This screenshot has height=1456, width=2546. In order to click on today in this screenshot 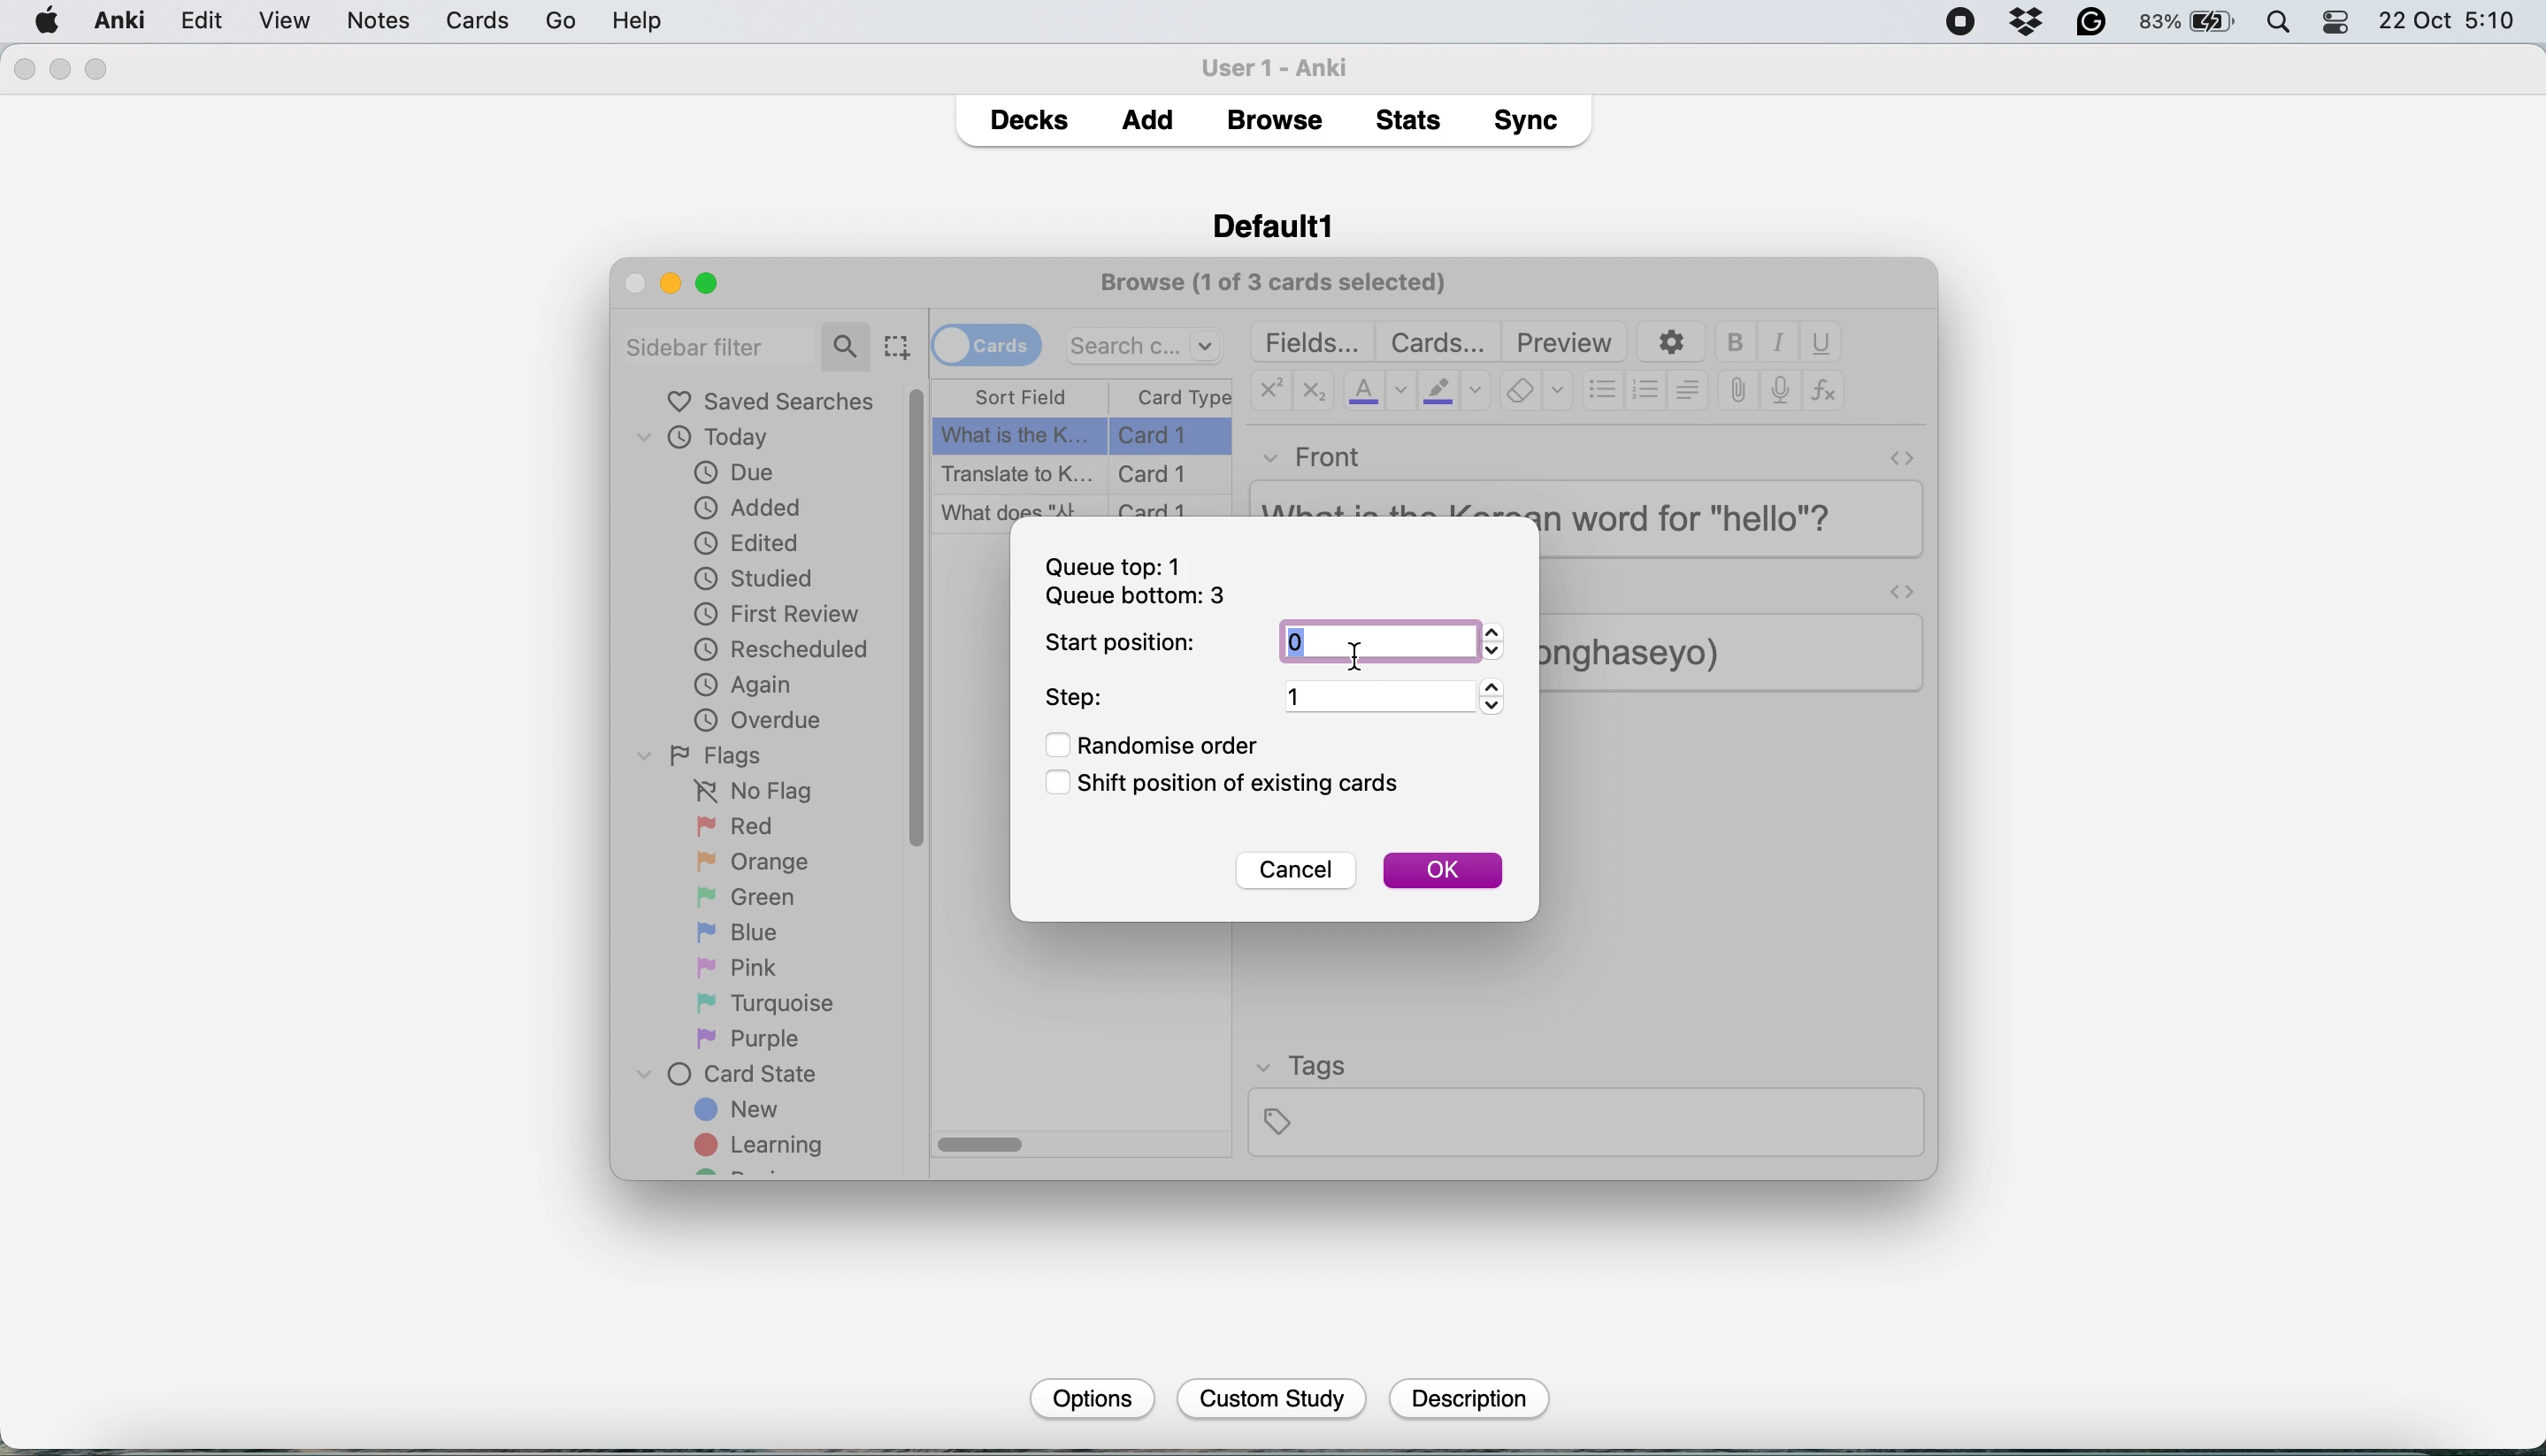, I will do `click(713, 439)`.